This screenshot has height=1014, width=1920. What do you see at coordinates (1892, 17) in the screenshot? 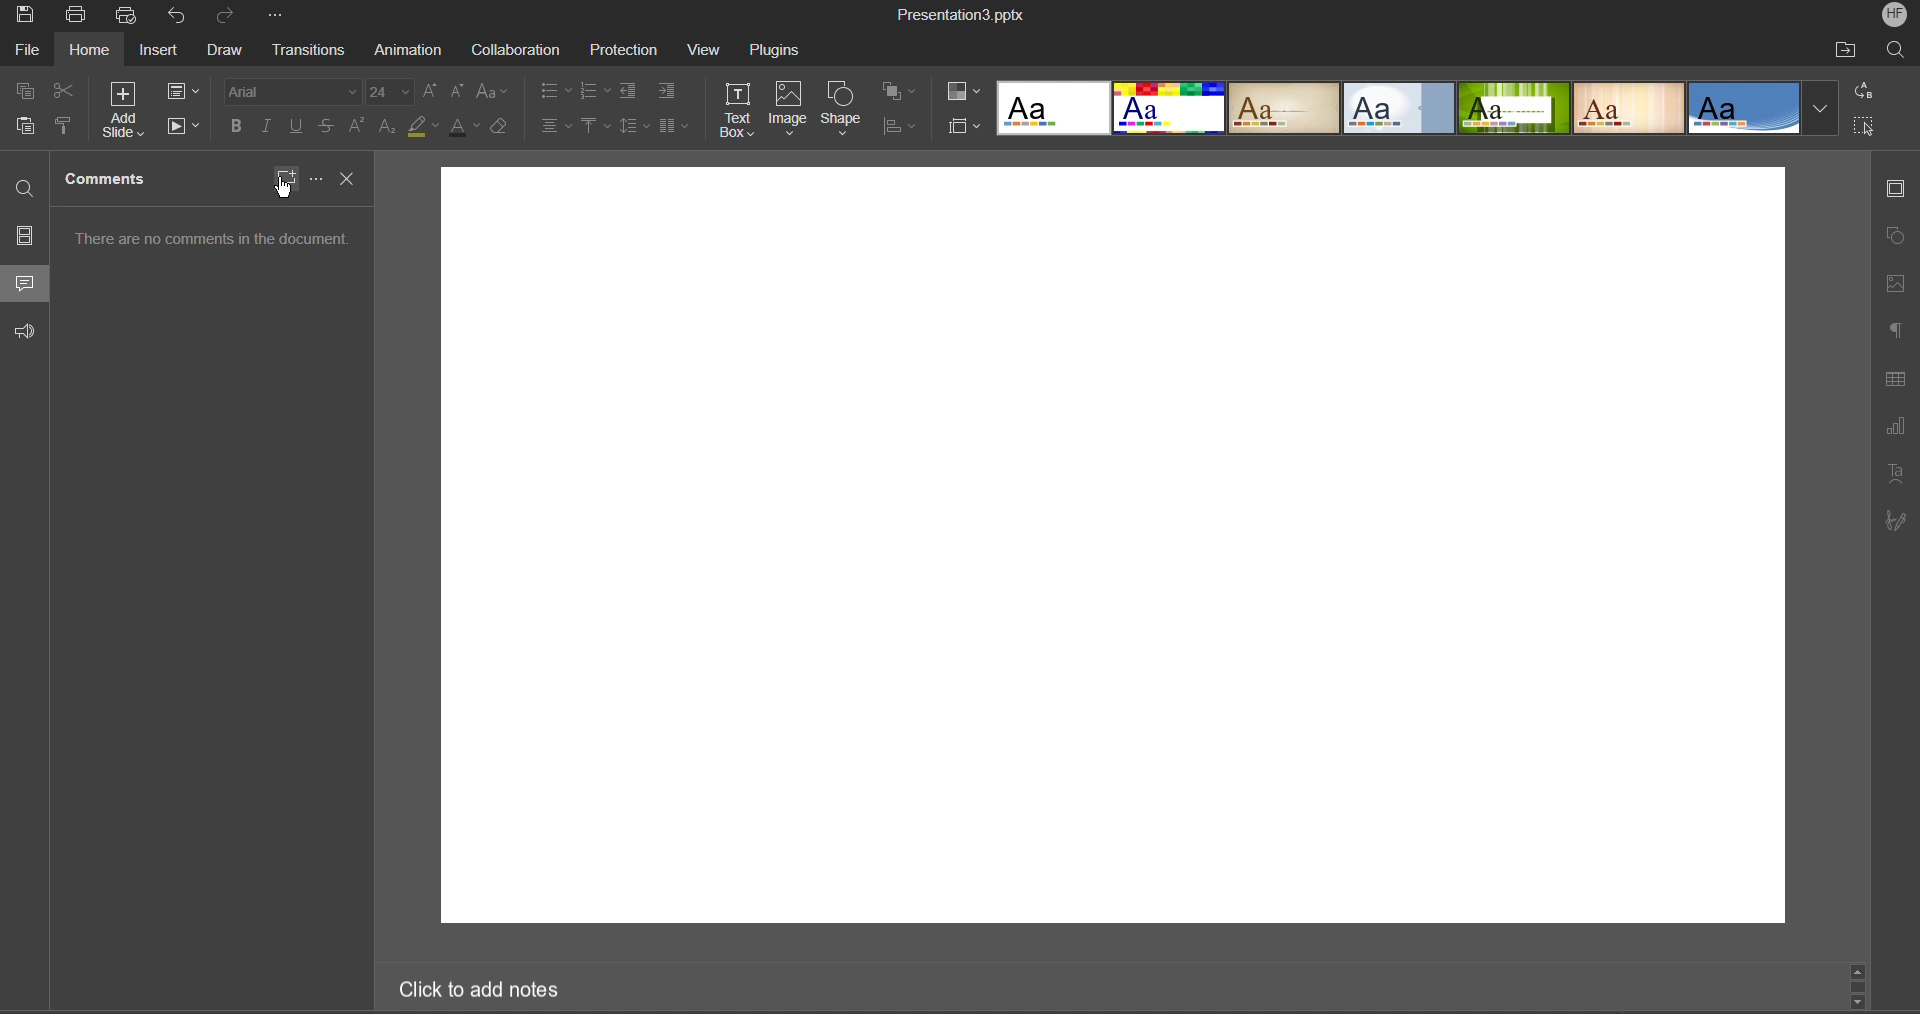
I see `Account` at bounding box center [1892, 17].